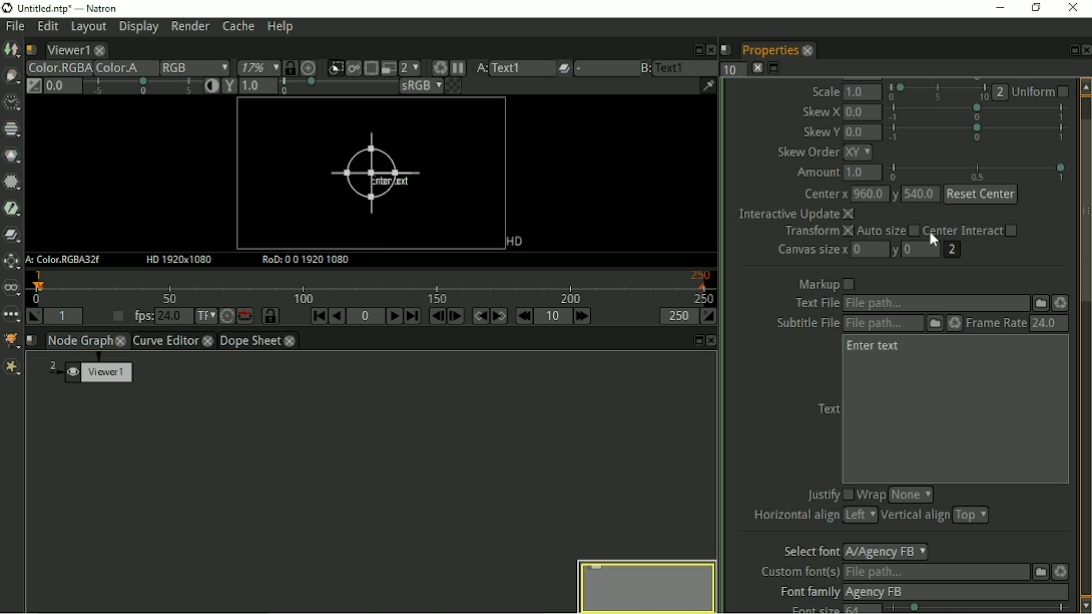 The width and height of the screenshot is (1092, 614). Describe the element at coordinates (1060, 570) in the screenshot. I see `Reload the file` at that location.